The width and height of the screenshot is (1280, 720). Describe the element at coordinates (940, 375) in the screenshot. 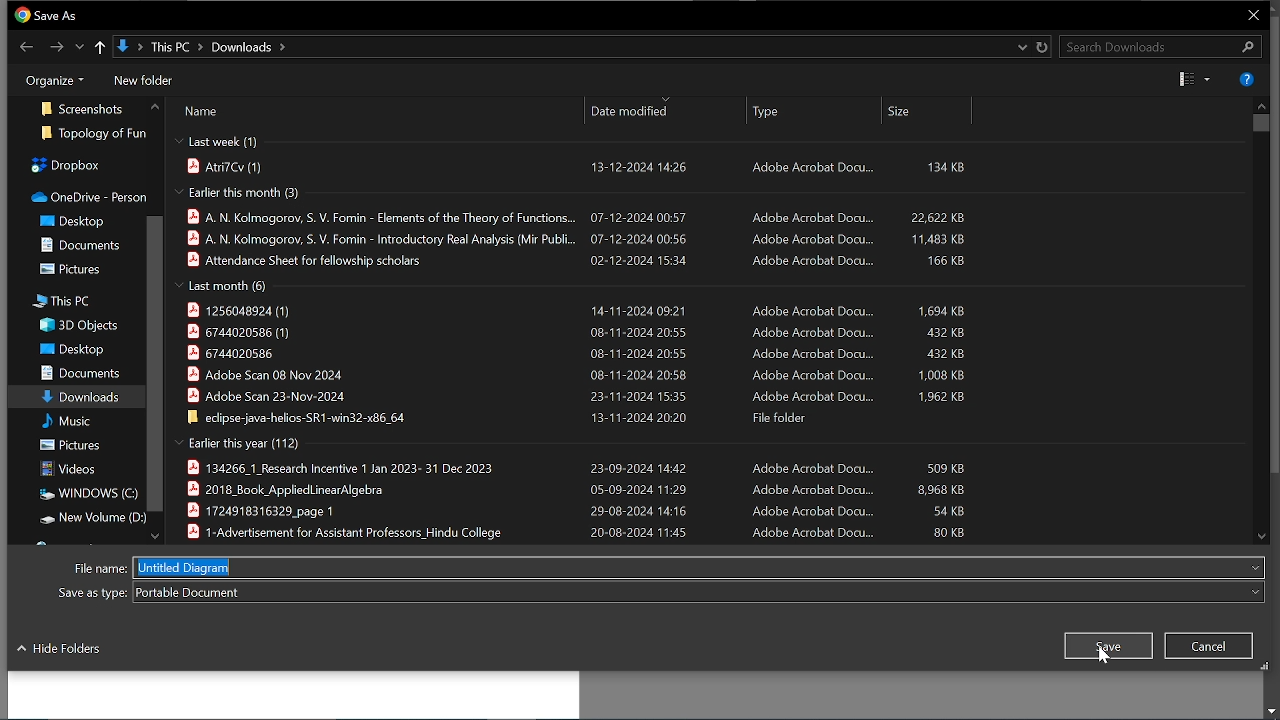

I see `1,008 KB` at that location.